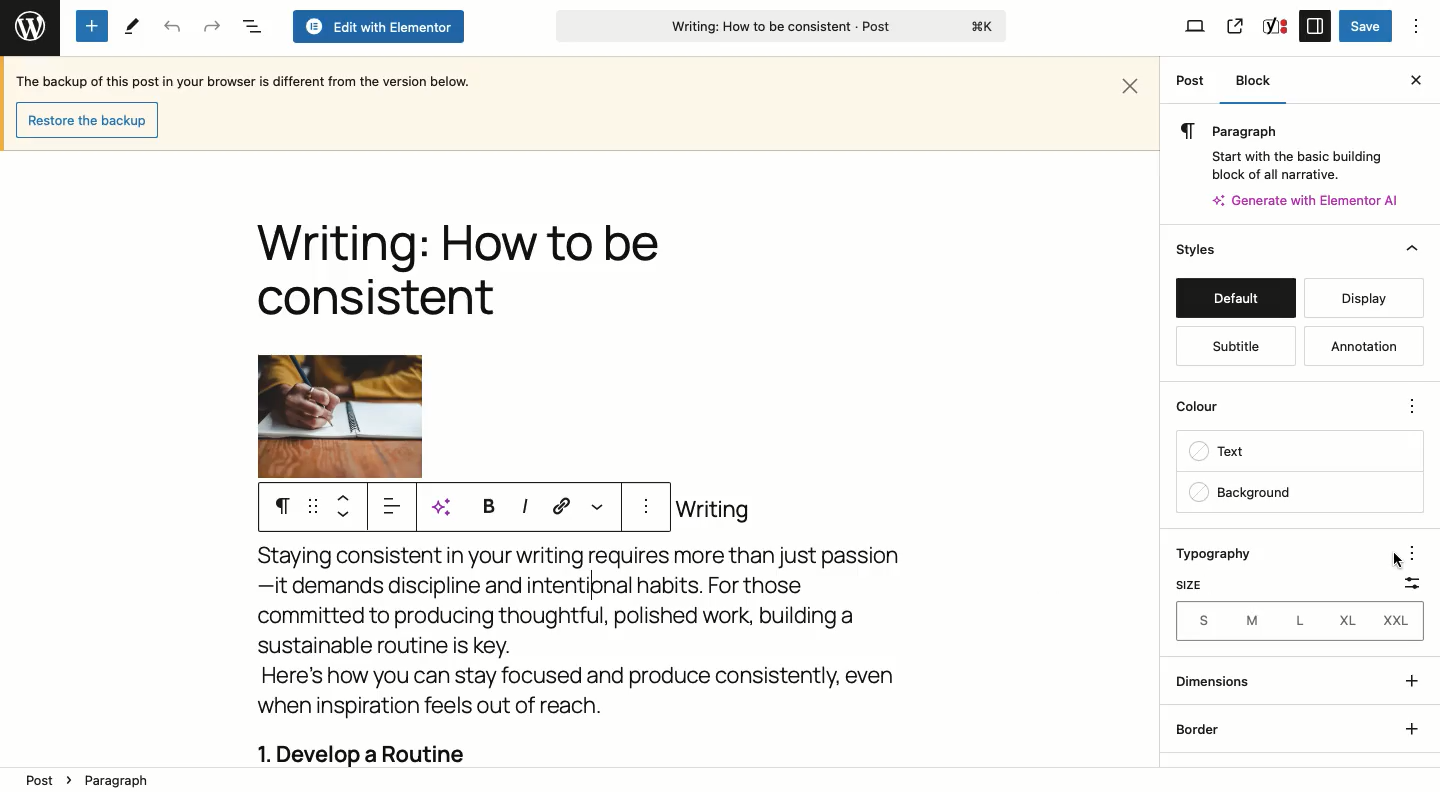 Image resolution: width=1440 pixels, height=792 pixels. What do you see at coordinates (1314, 25) in the screenshot?
I see `Settings` at bounding box center [1314, 25].